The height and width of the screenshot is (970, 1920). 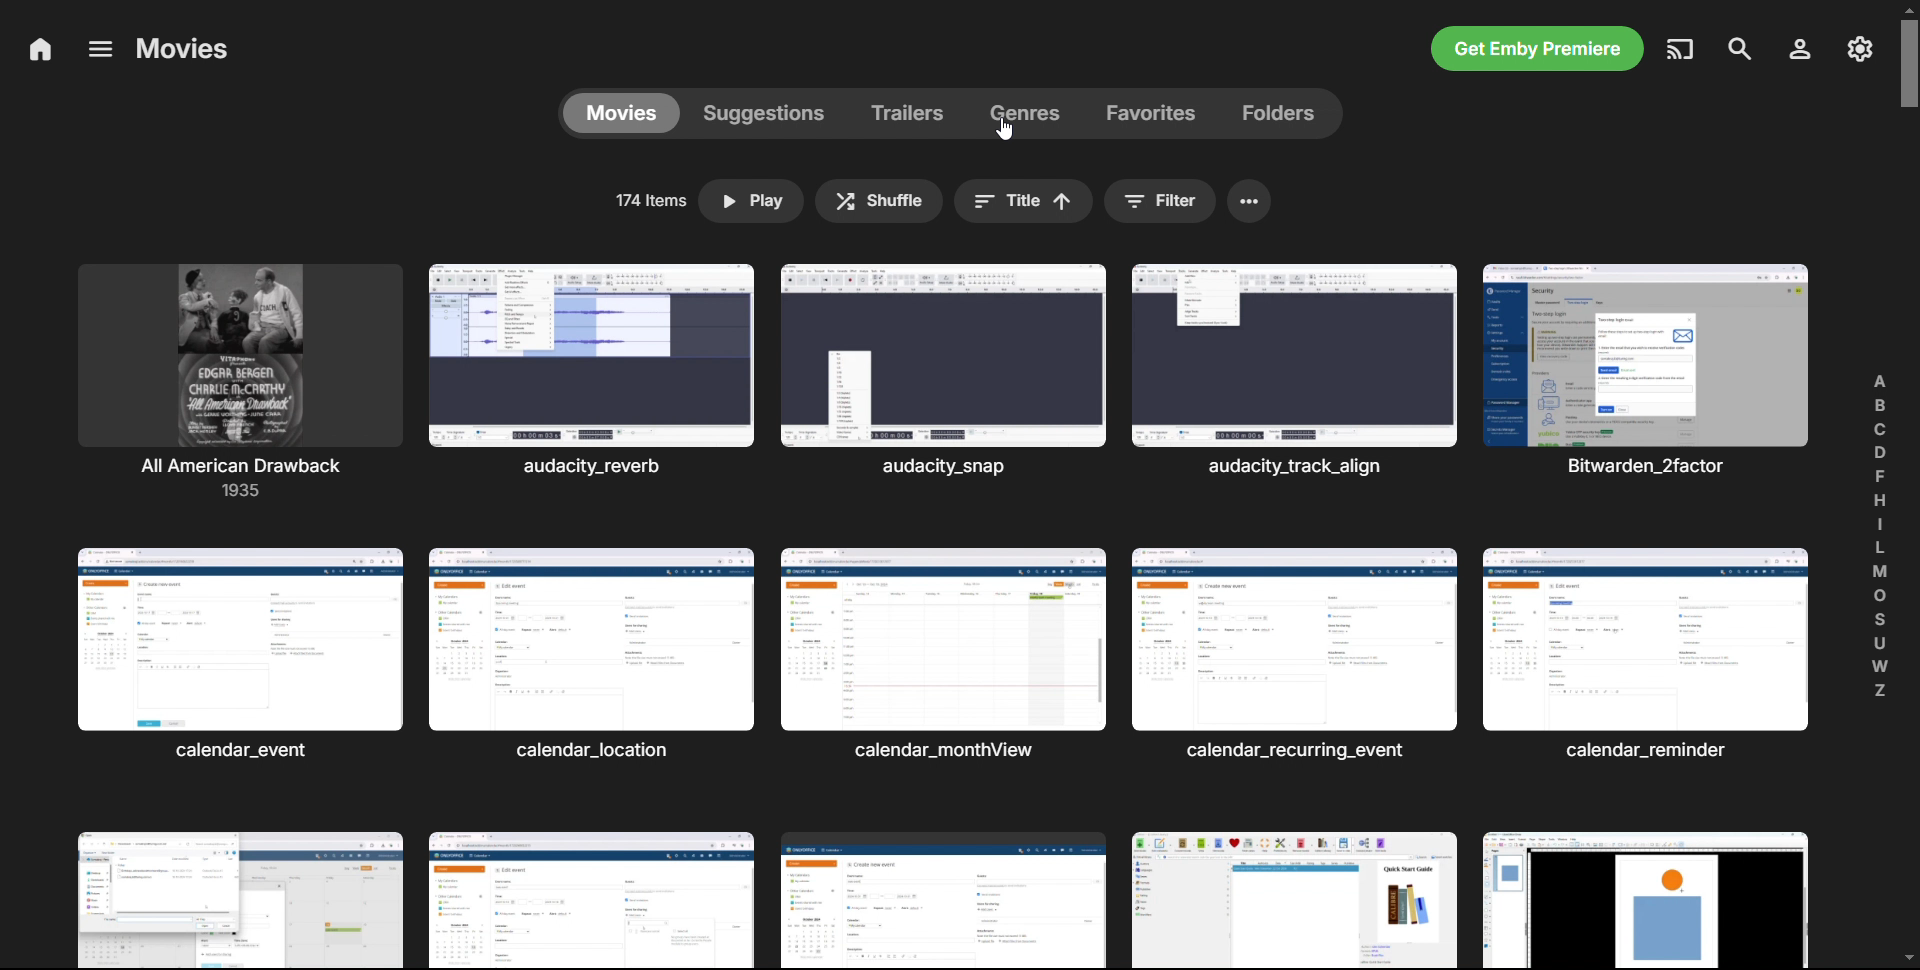 I want to click on movies, so click(x=623, y=113).